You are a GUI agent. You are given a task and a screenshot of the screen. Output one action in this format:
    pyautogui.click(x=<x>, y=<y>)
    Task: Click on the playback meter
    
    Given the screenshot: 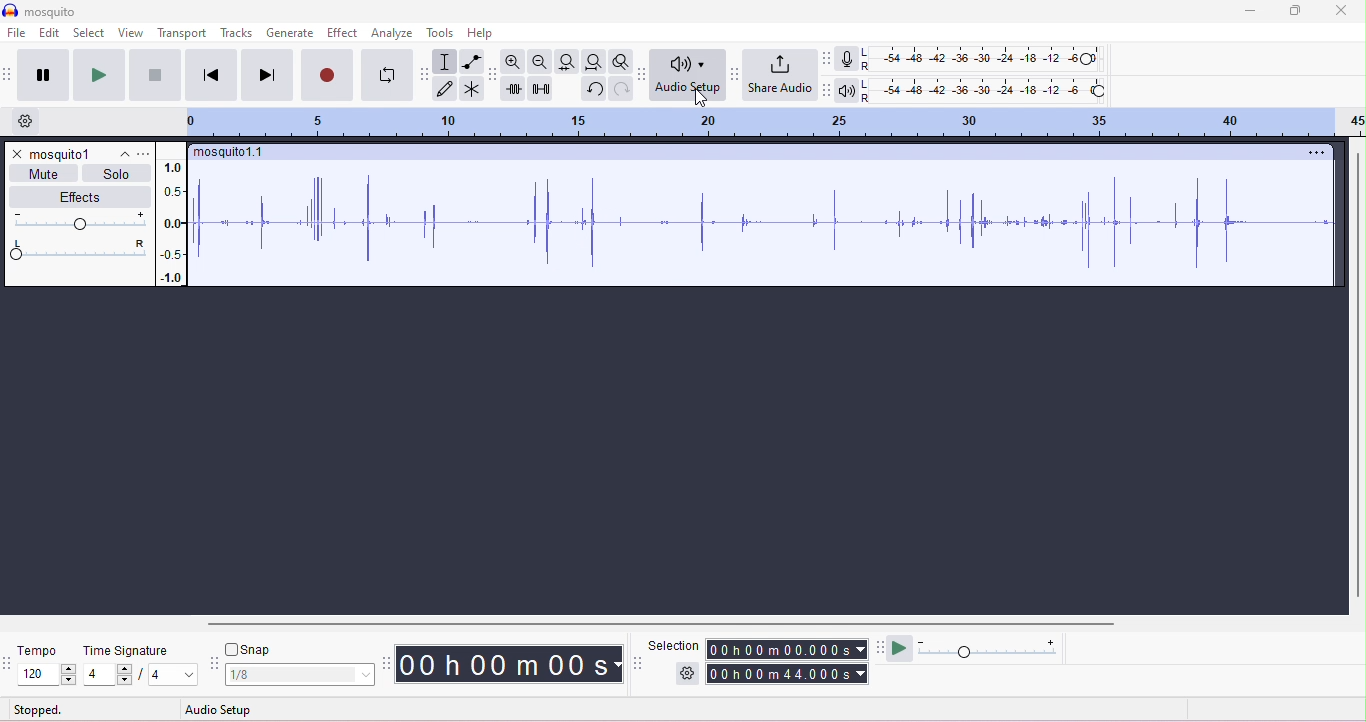 What is the action you would take?
    pyautogui.click(x=846, y=92)
    